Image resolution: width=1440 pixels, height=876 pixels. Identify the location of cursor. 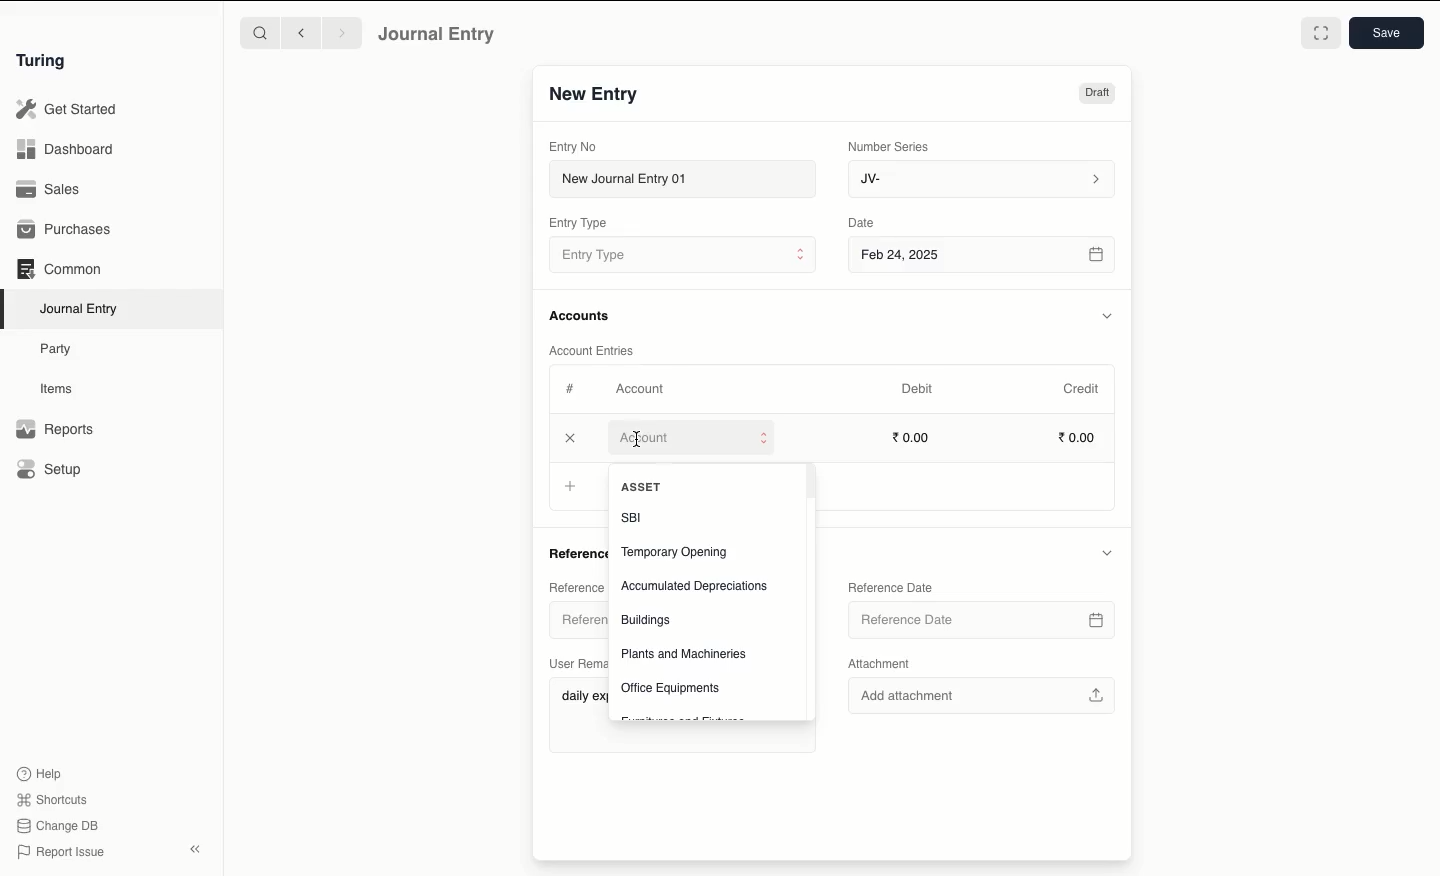
(642, 438).